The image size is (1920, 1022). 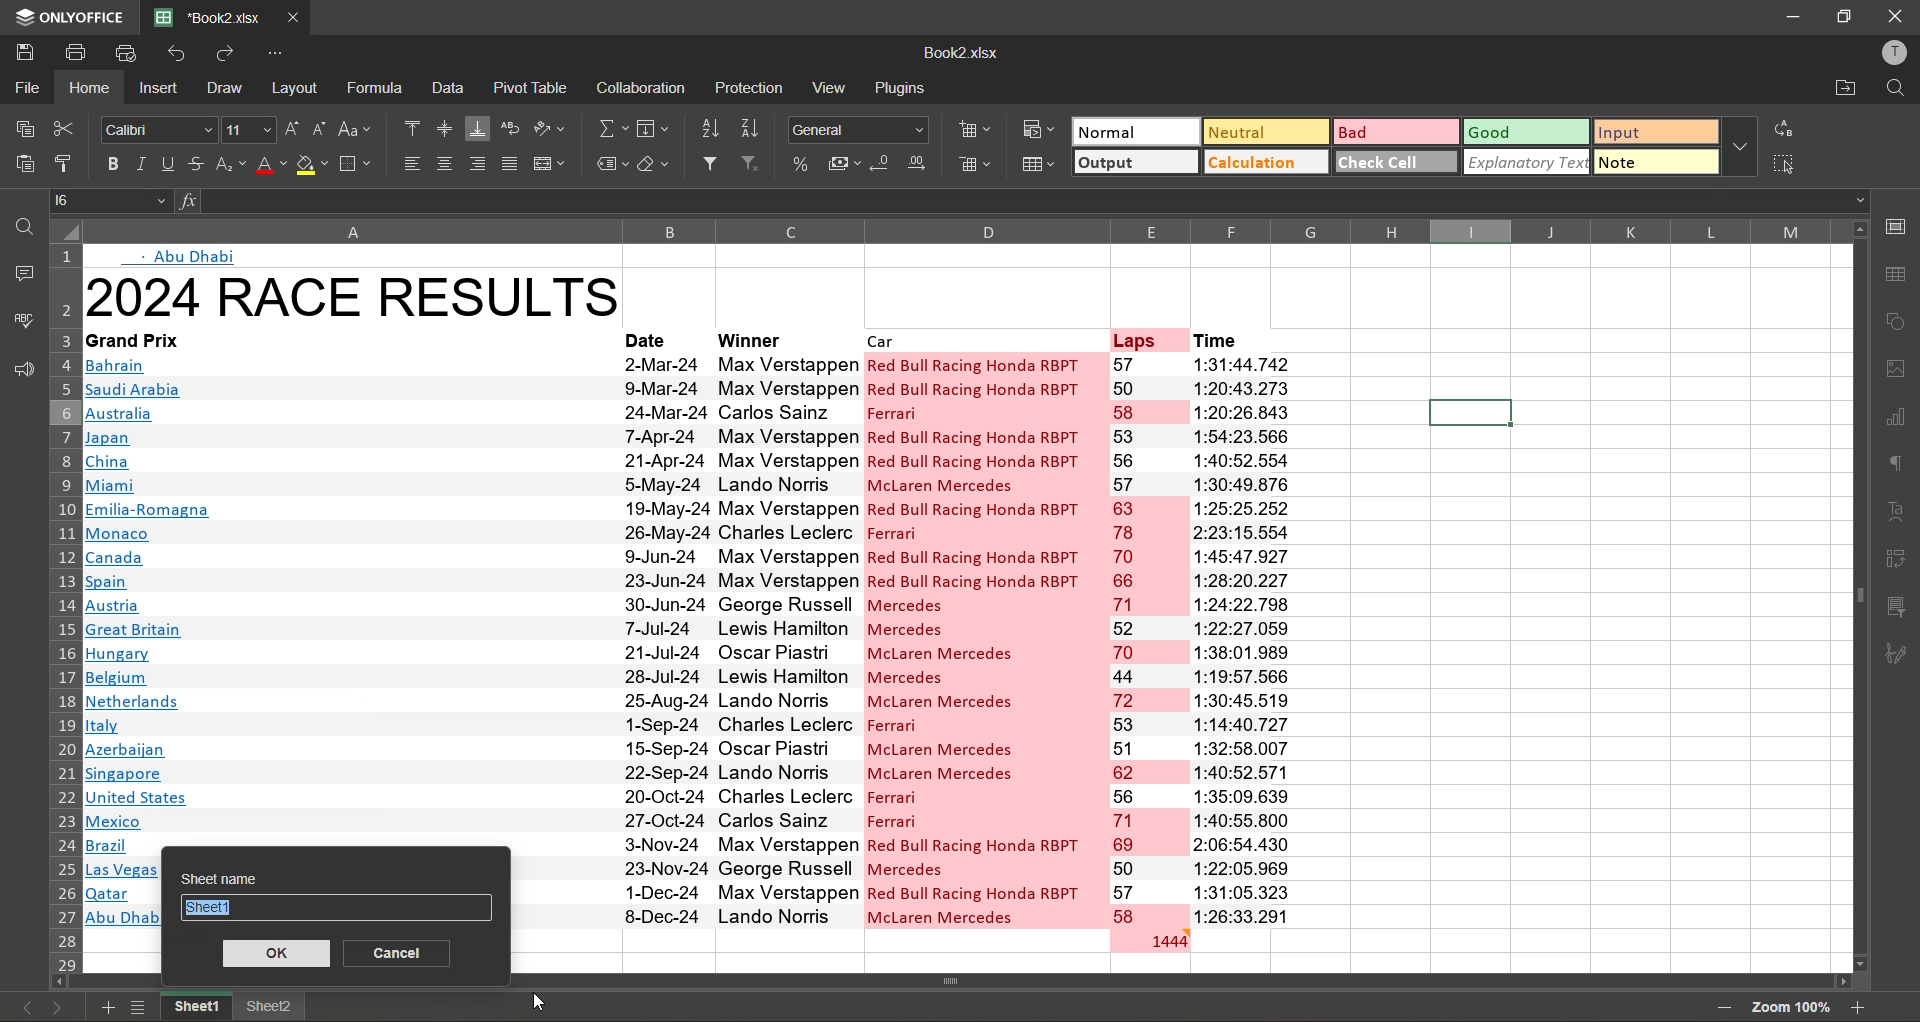 I want to click on conditional formatting, so click(x=1038, y=130).